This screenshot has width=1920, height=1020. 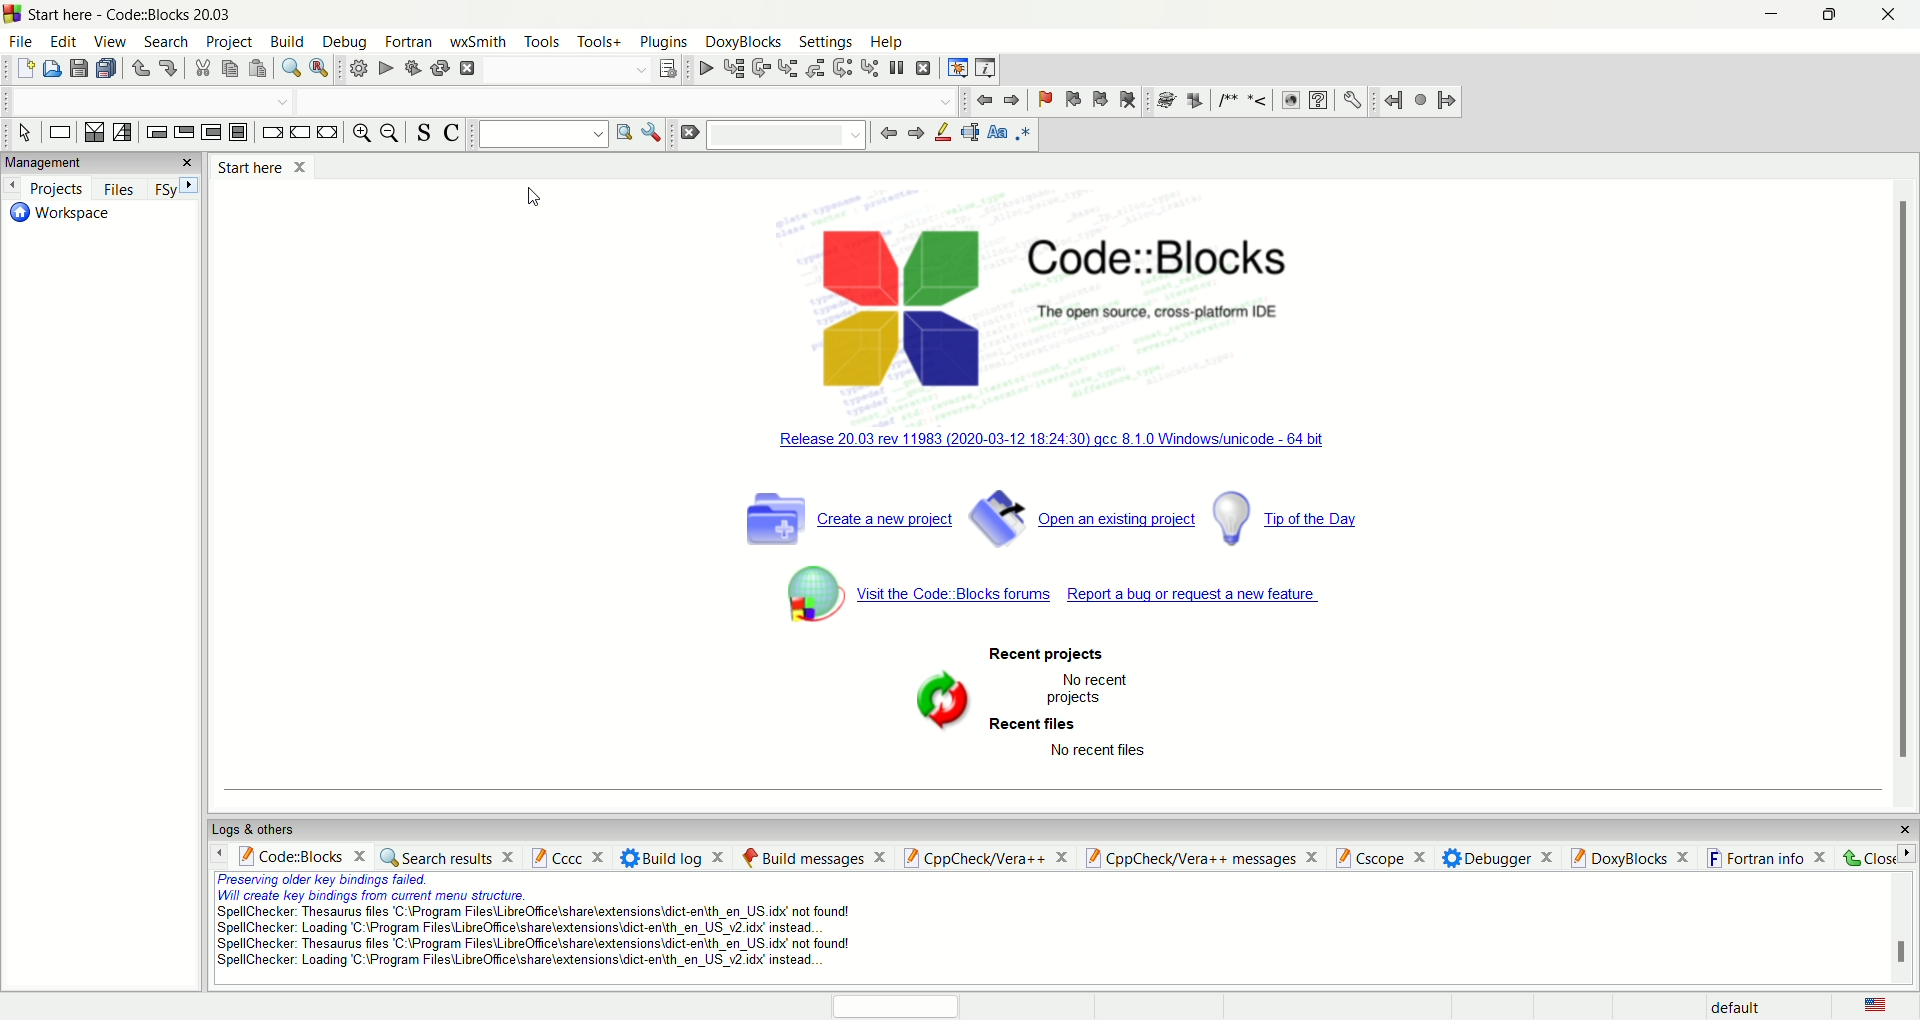 What do you see at coordinates (123, 189) in the screenshot?
I see `files` at bounding box center [123, 189].